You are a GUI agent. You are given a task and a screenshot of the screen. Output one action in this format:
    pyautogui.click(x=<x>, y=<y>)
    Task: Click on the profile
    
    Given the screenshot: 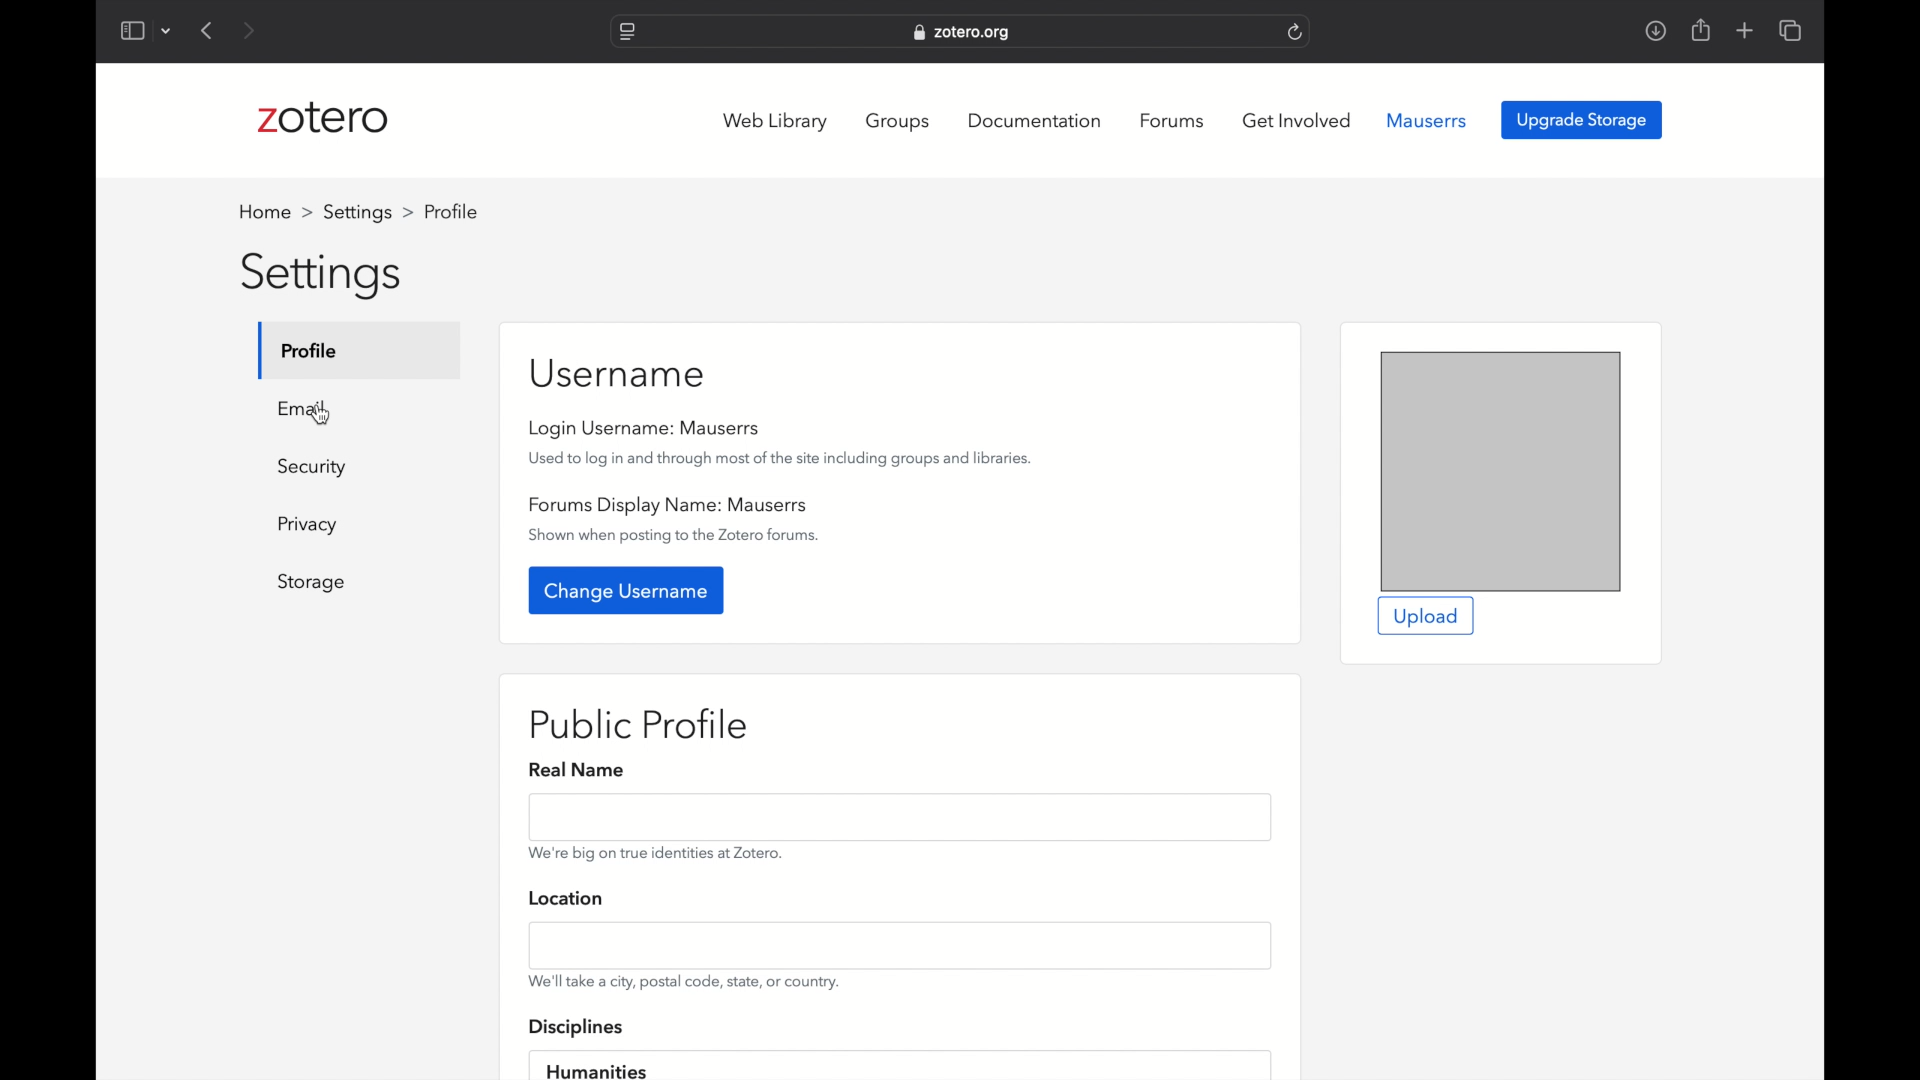 What is the action you would take?
    pyautogui.click(x=310, y=351)
    